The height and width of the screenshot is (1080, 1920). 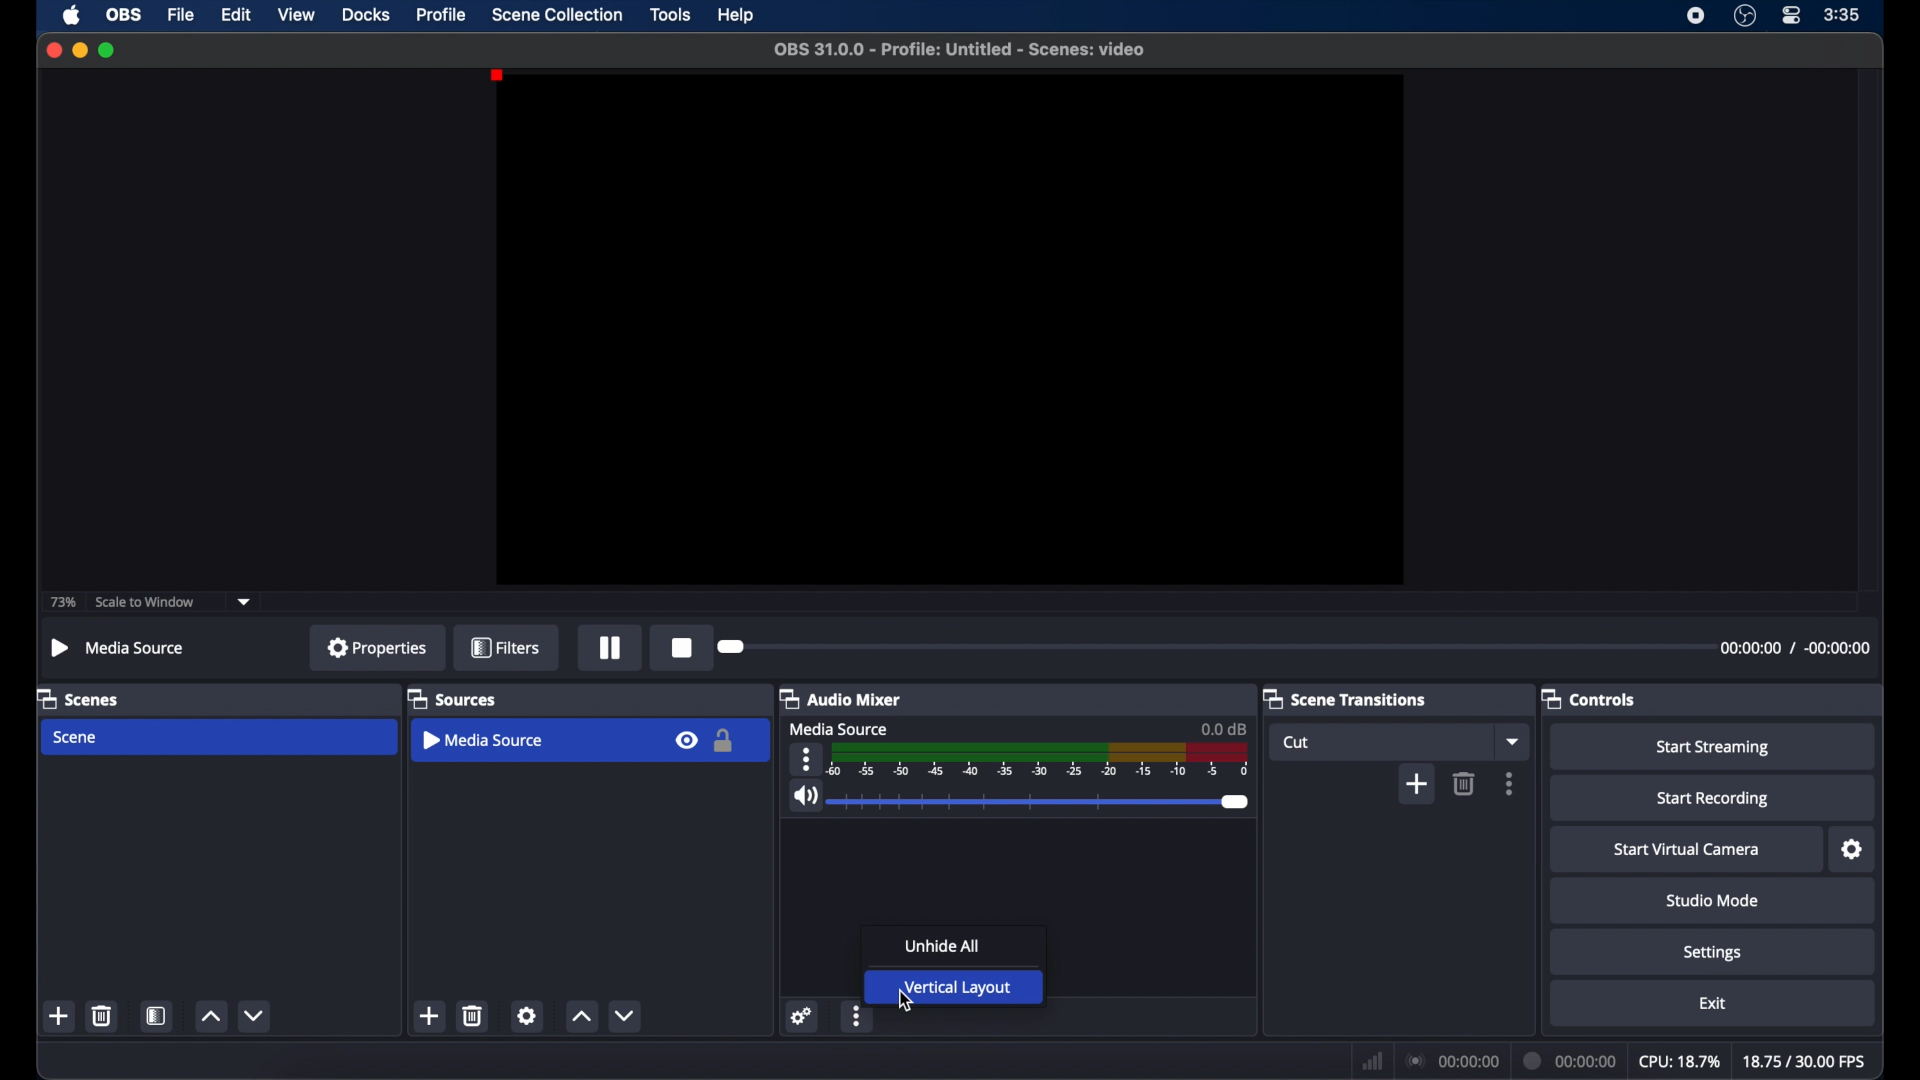 What do you see at coordinates (1296, 742) in the screenshot?
I see `cut` at bounding box center [1296, 742].